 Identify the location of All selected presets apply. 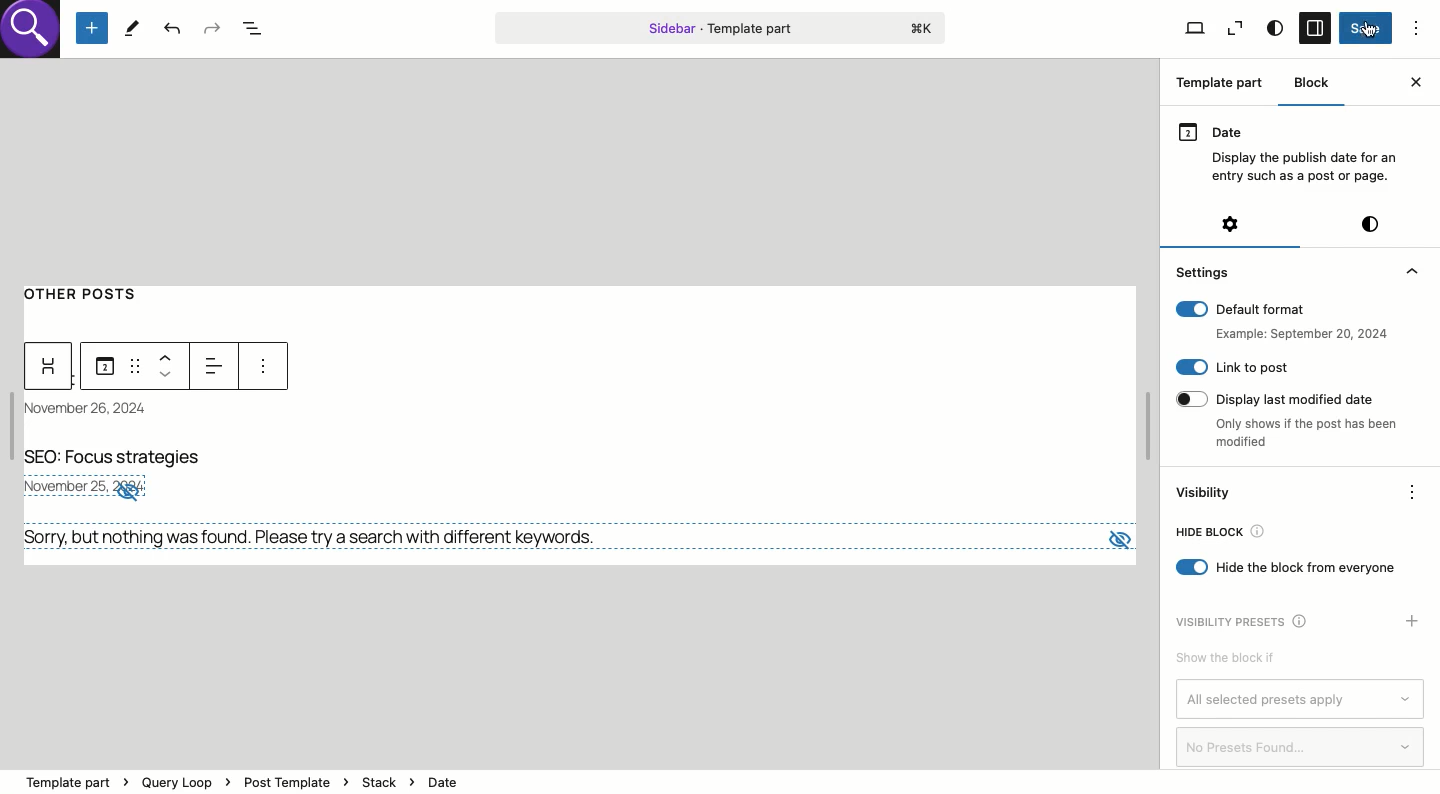
(1301, 700).